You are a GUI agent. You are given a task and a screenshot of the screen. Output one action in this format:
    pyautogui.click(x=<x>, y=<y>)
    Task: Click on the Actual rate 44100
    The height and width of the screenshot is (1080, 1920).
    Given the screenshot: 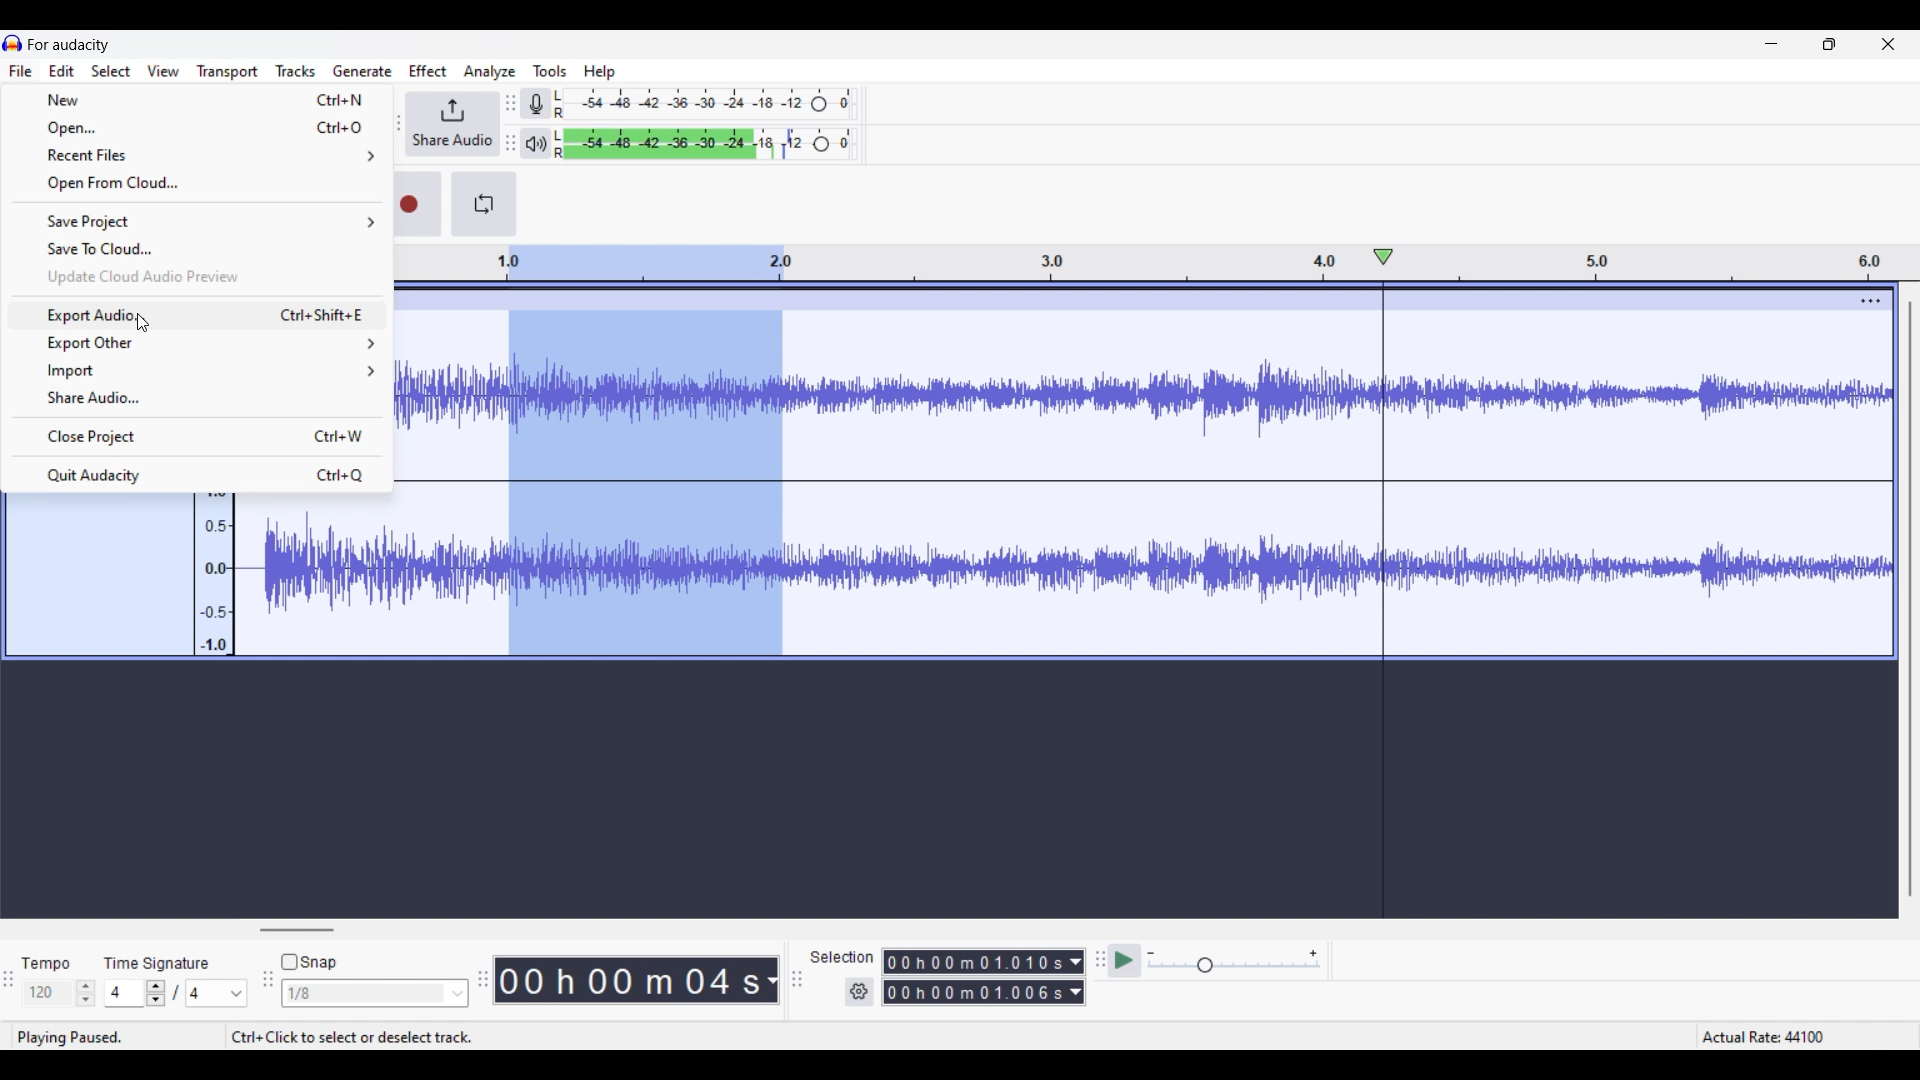 What is the action you would take?
    pyautogui.click(x=1782, y=1033)
    